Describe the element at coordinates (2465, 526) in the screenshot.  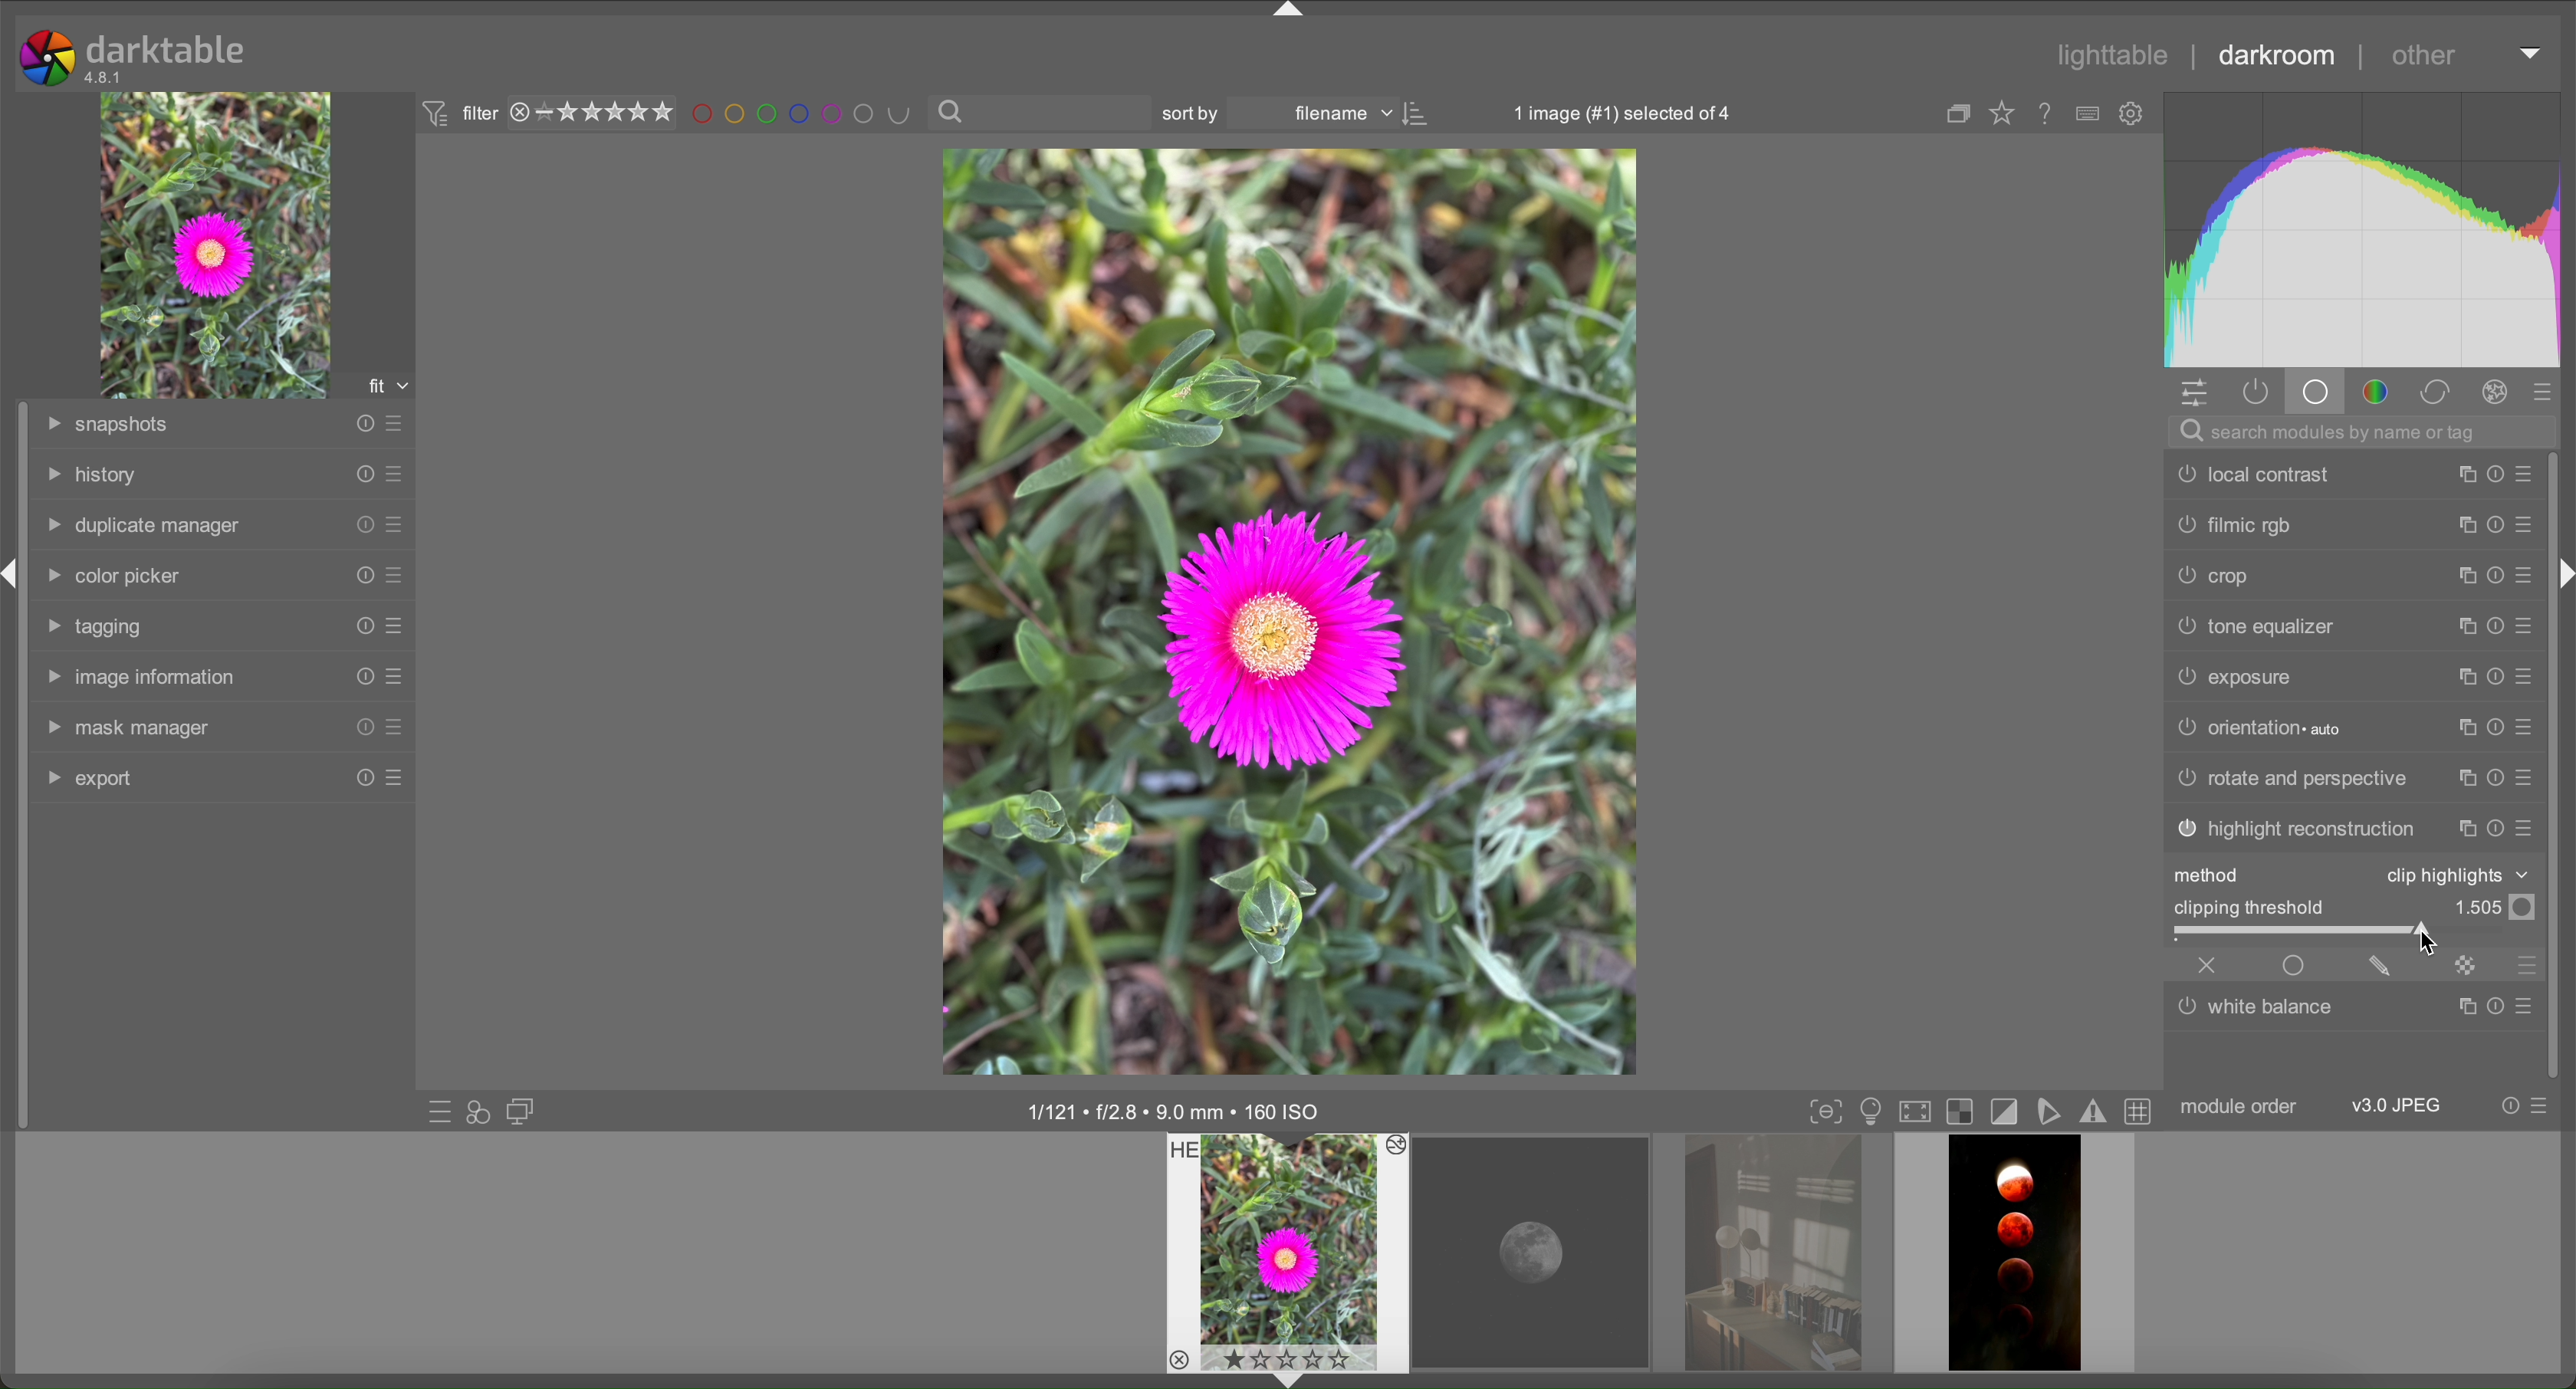
I see `copy` at that location.